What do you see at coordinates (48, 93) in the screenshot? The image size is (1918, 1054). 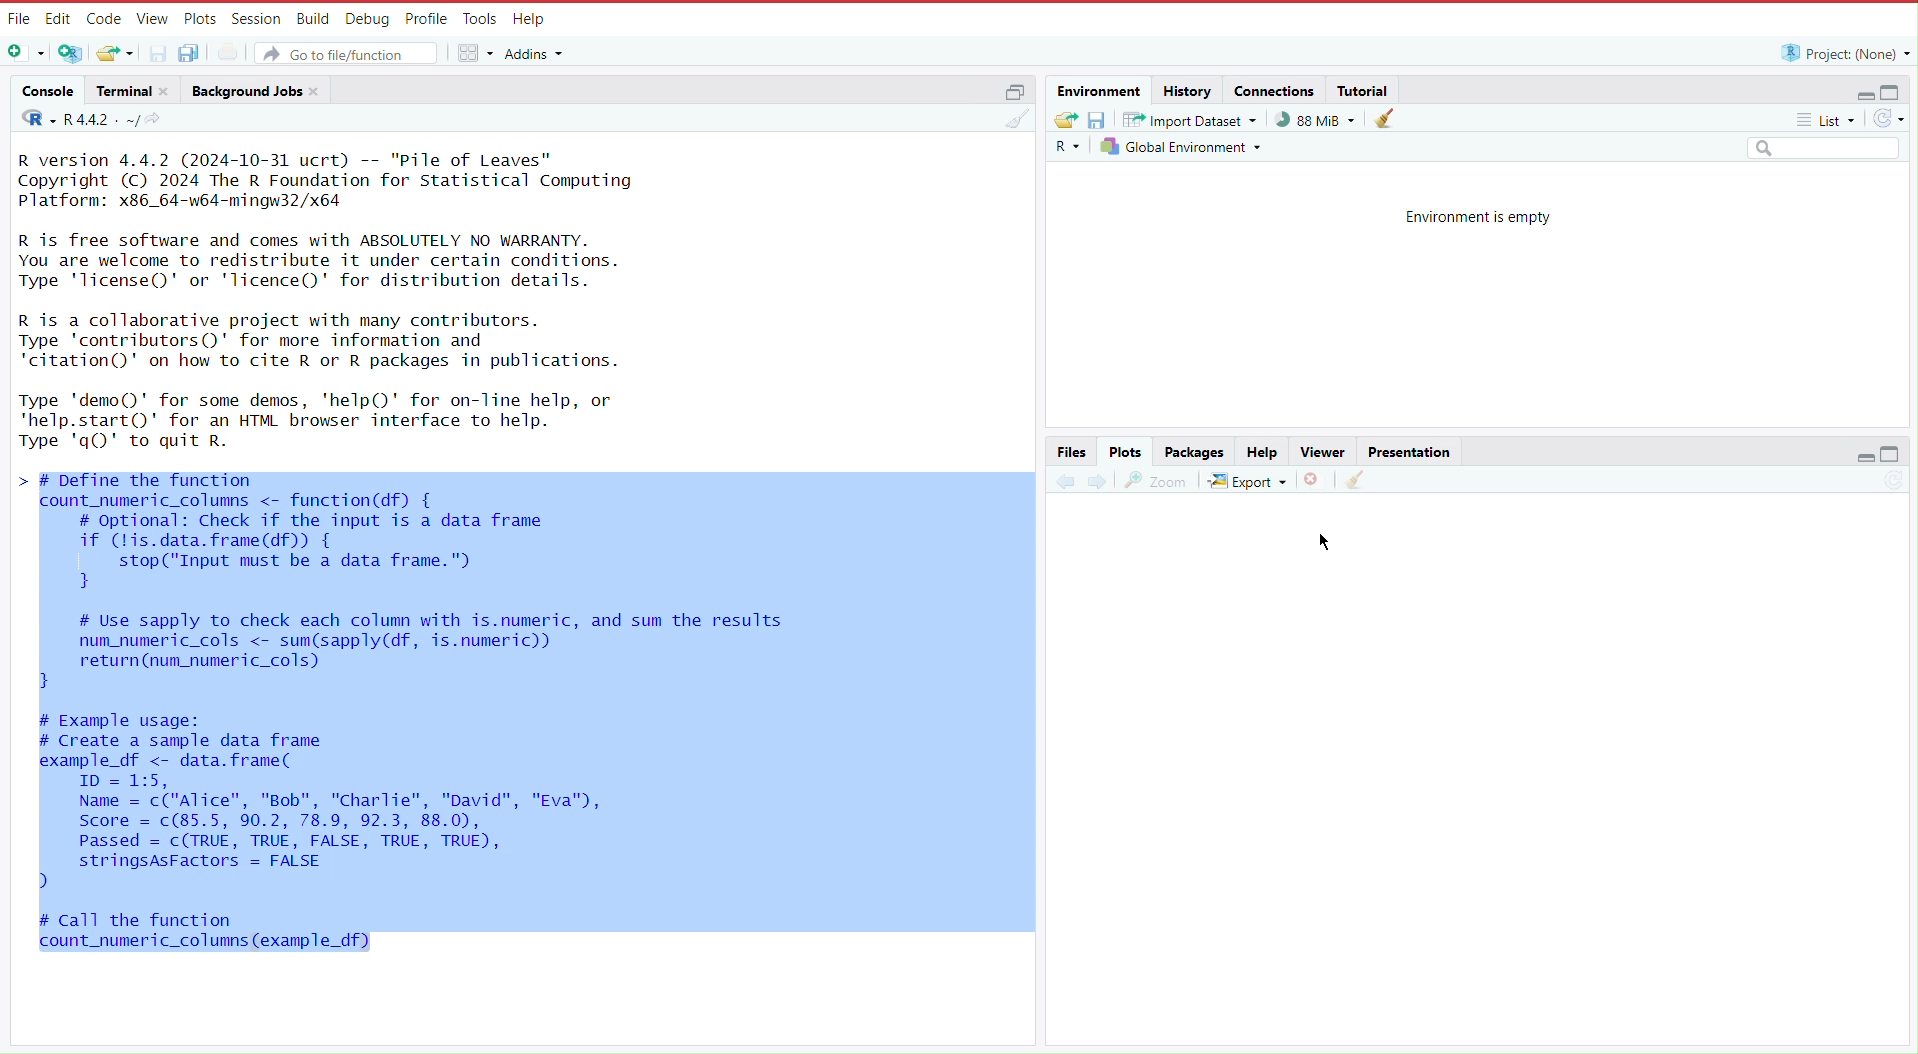 I see `Console` at bounding box center [48, 93].